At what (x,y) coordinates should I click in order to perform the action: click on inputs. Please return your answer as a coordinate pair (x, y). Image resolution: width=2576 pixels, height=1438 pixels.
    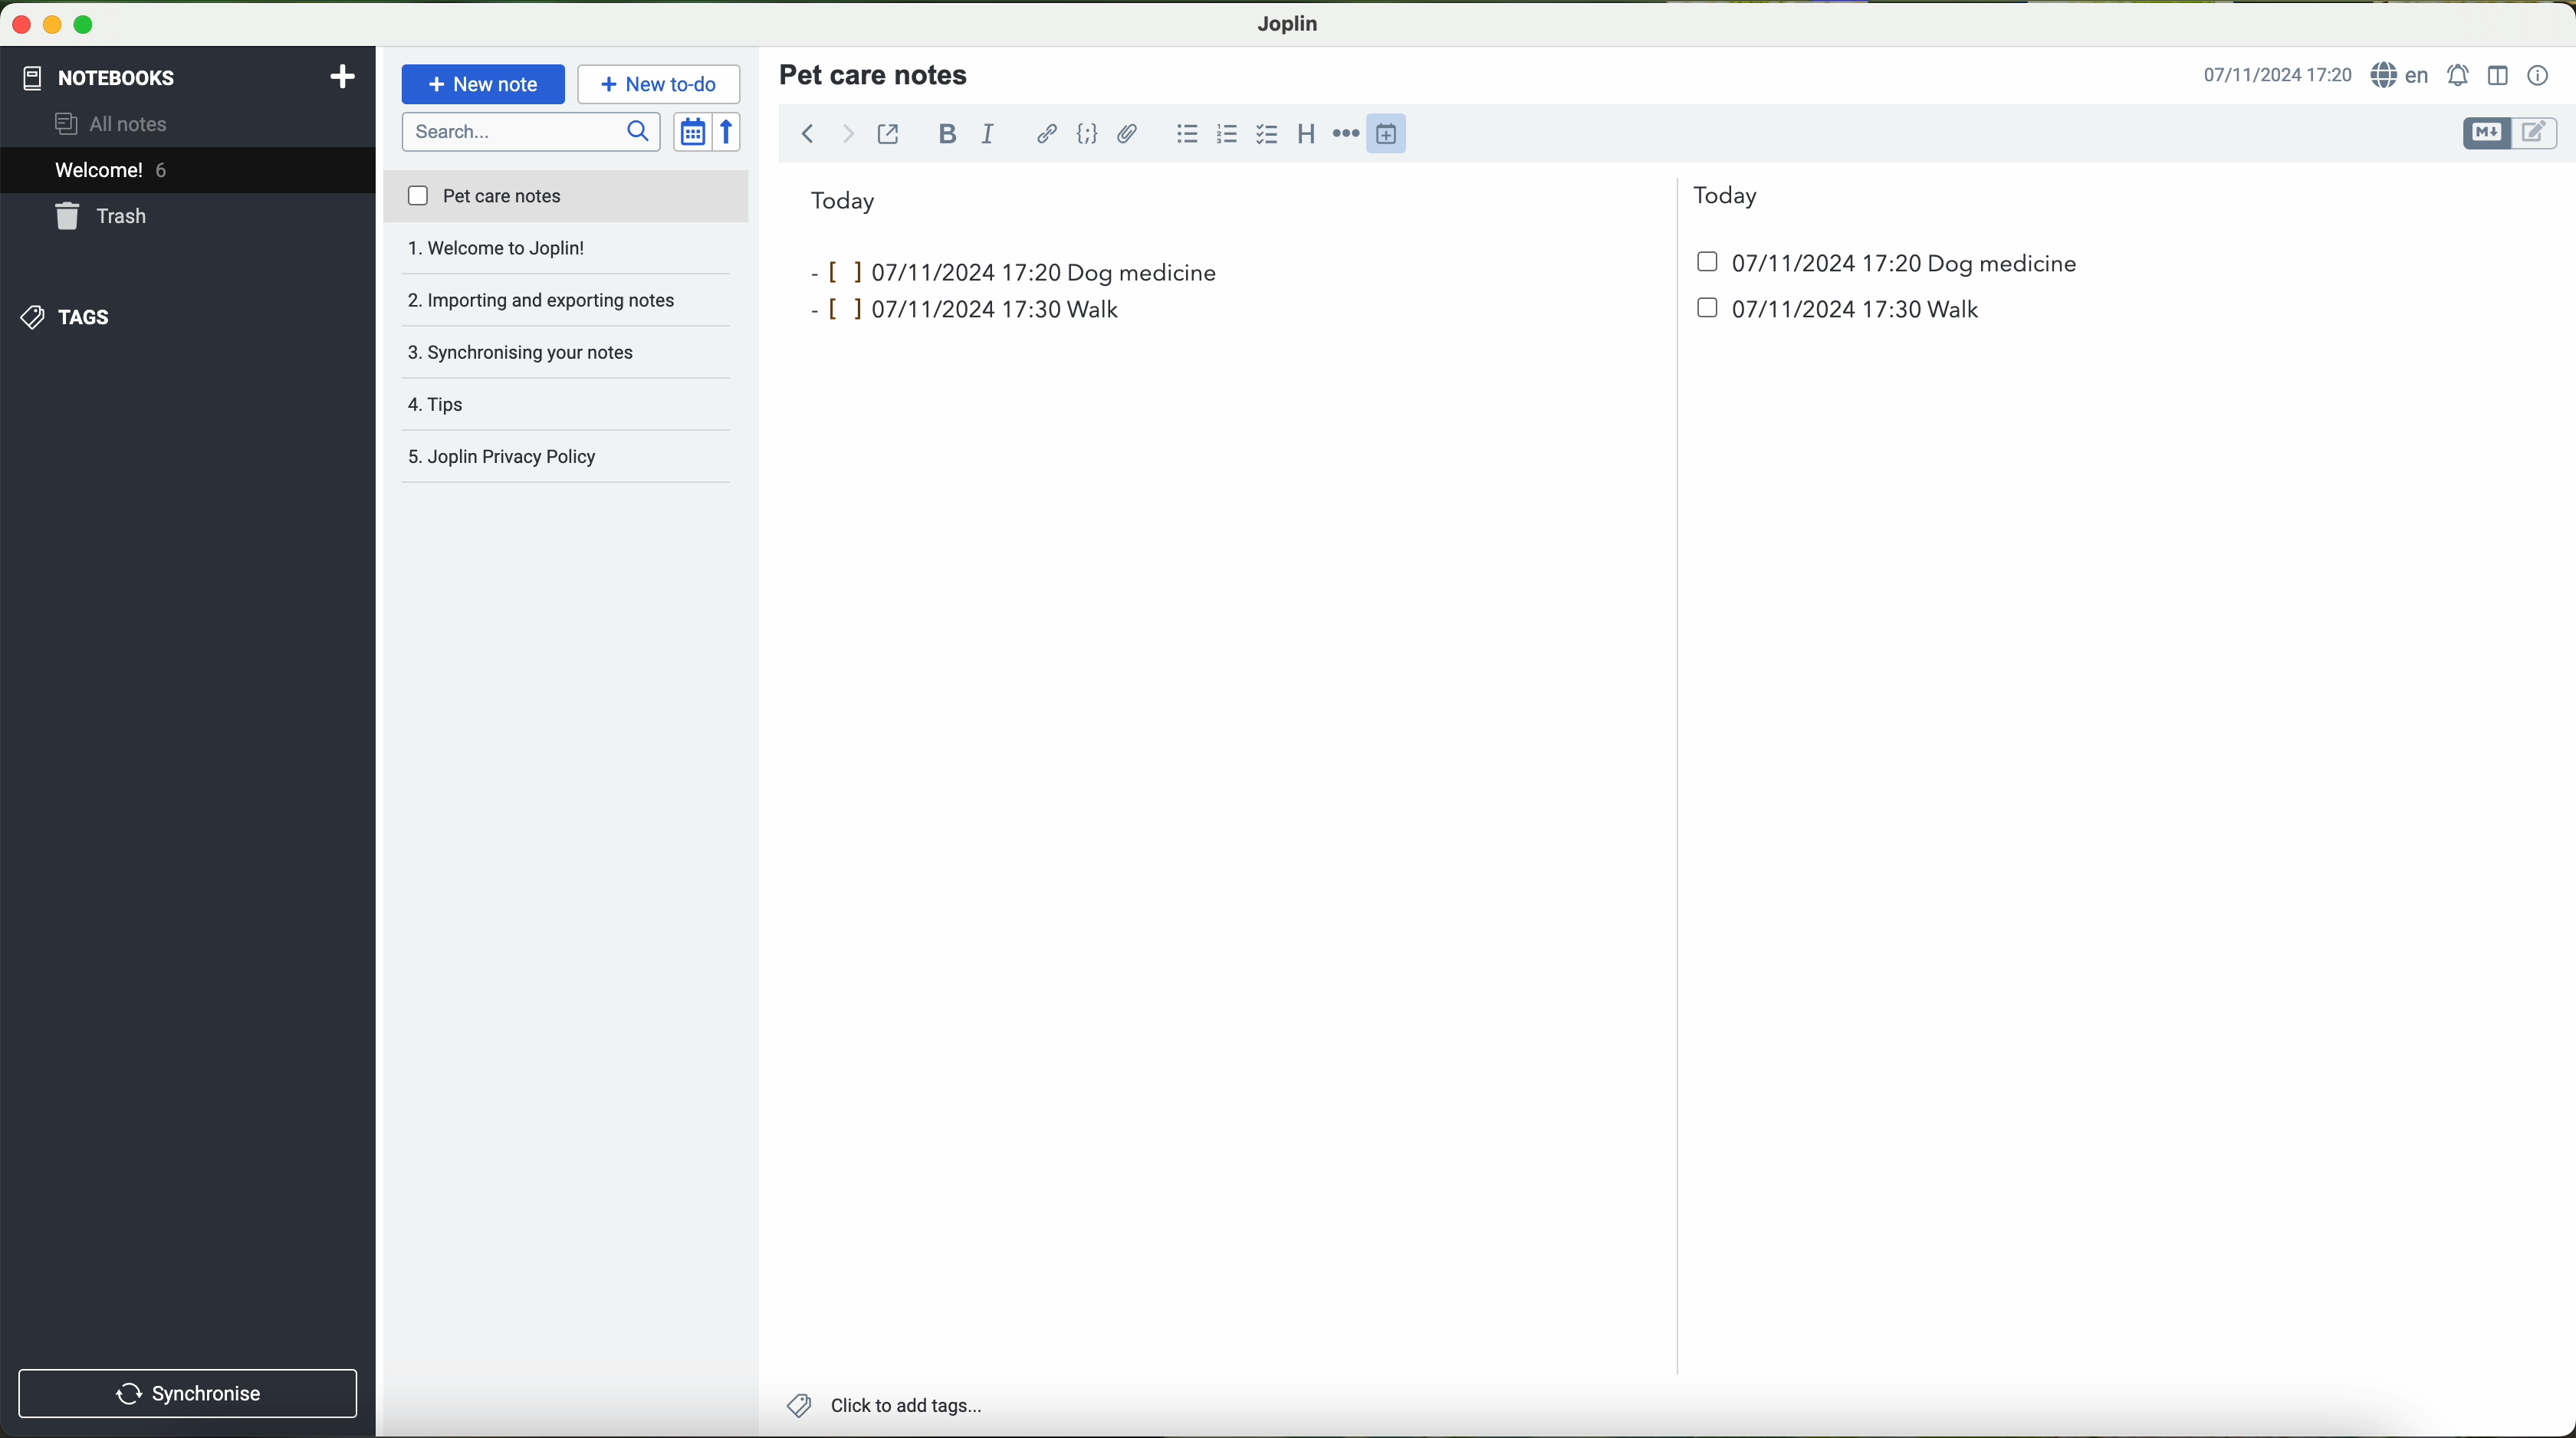
    Looking at the image, I should click on (927, 270).